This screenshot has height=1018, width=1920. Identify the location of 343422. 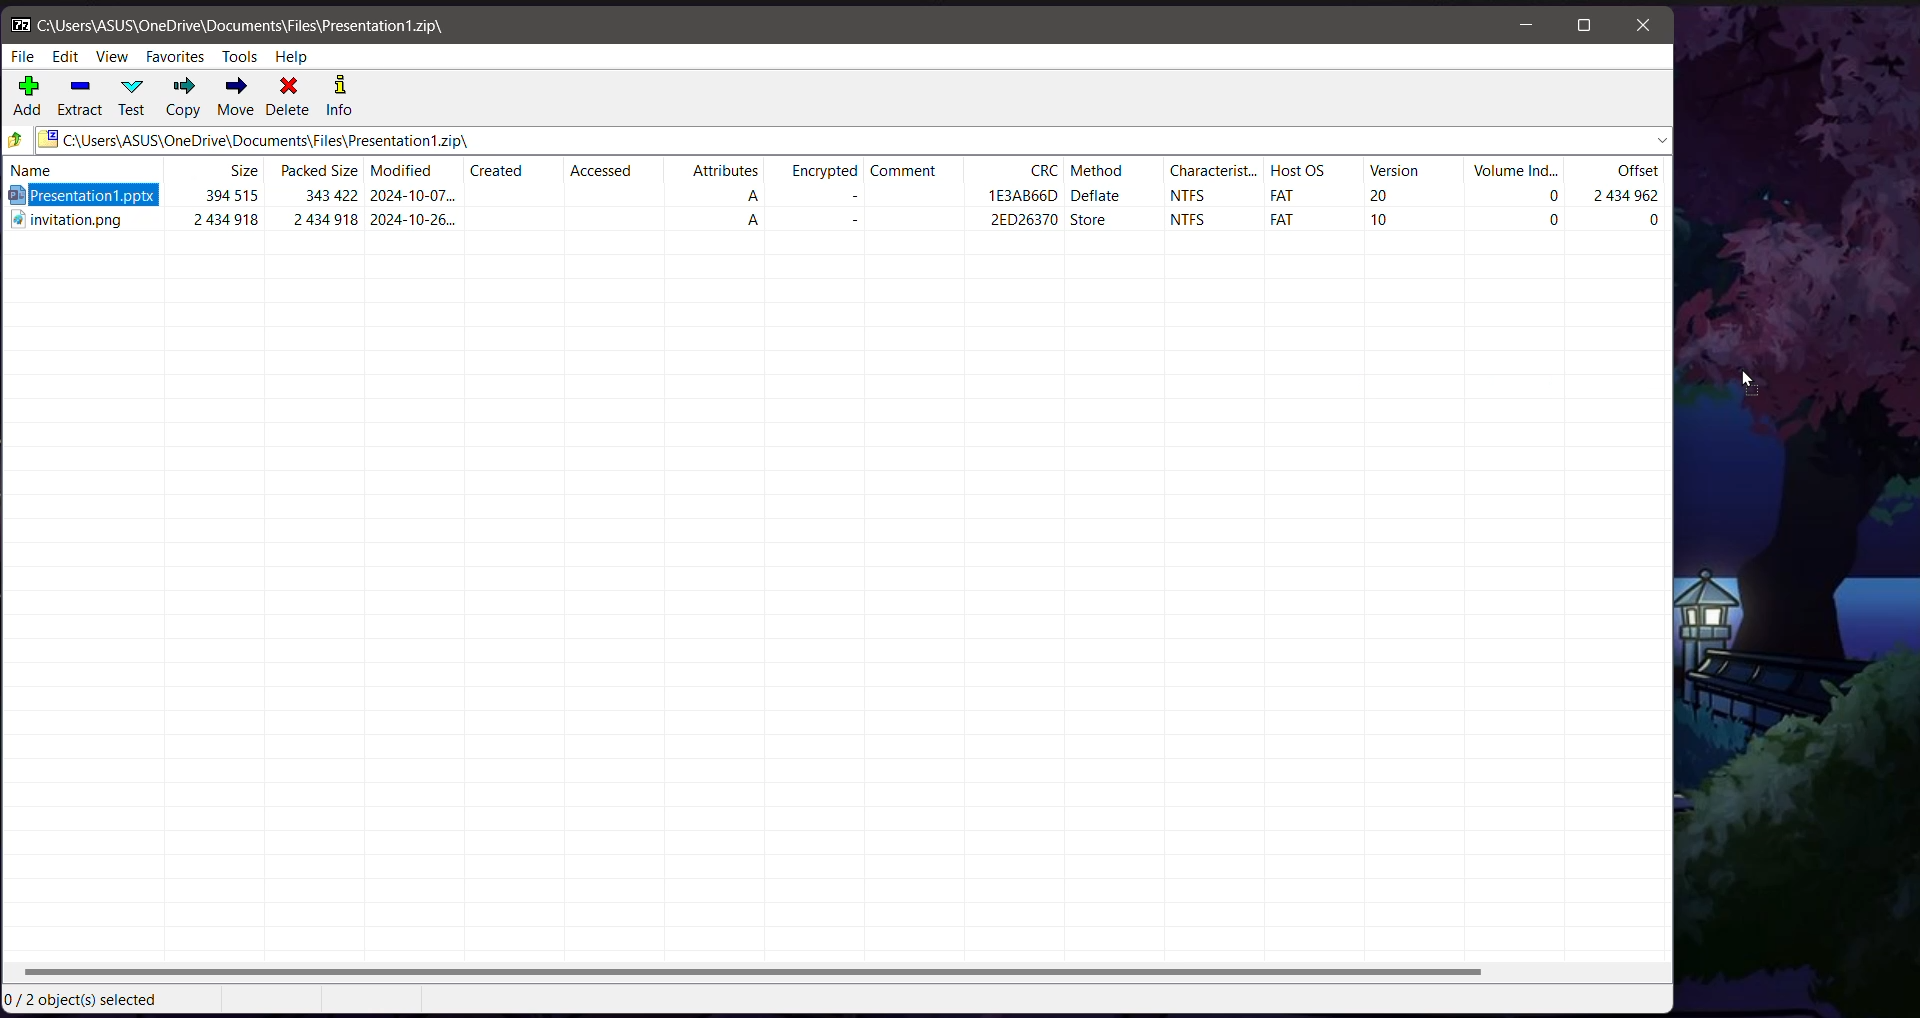
(329, 195).